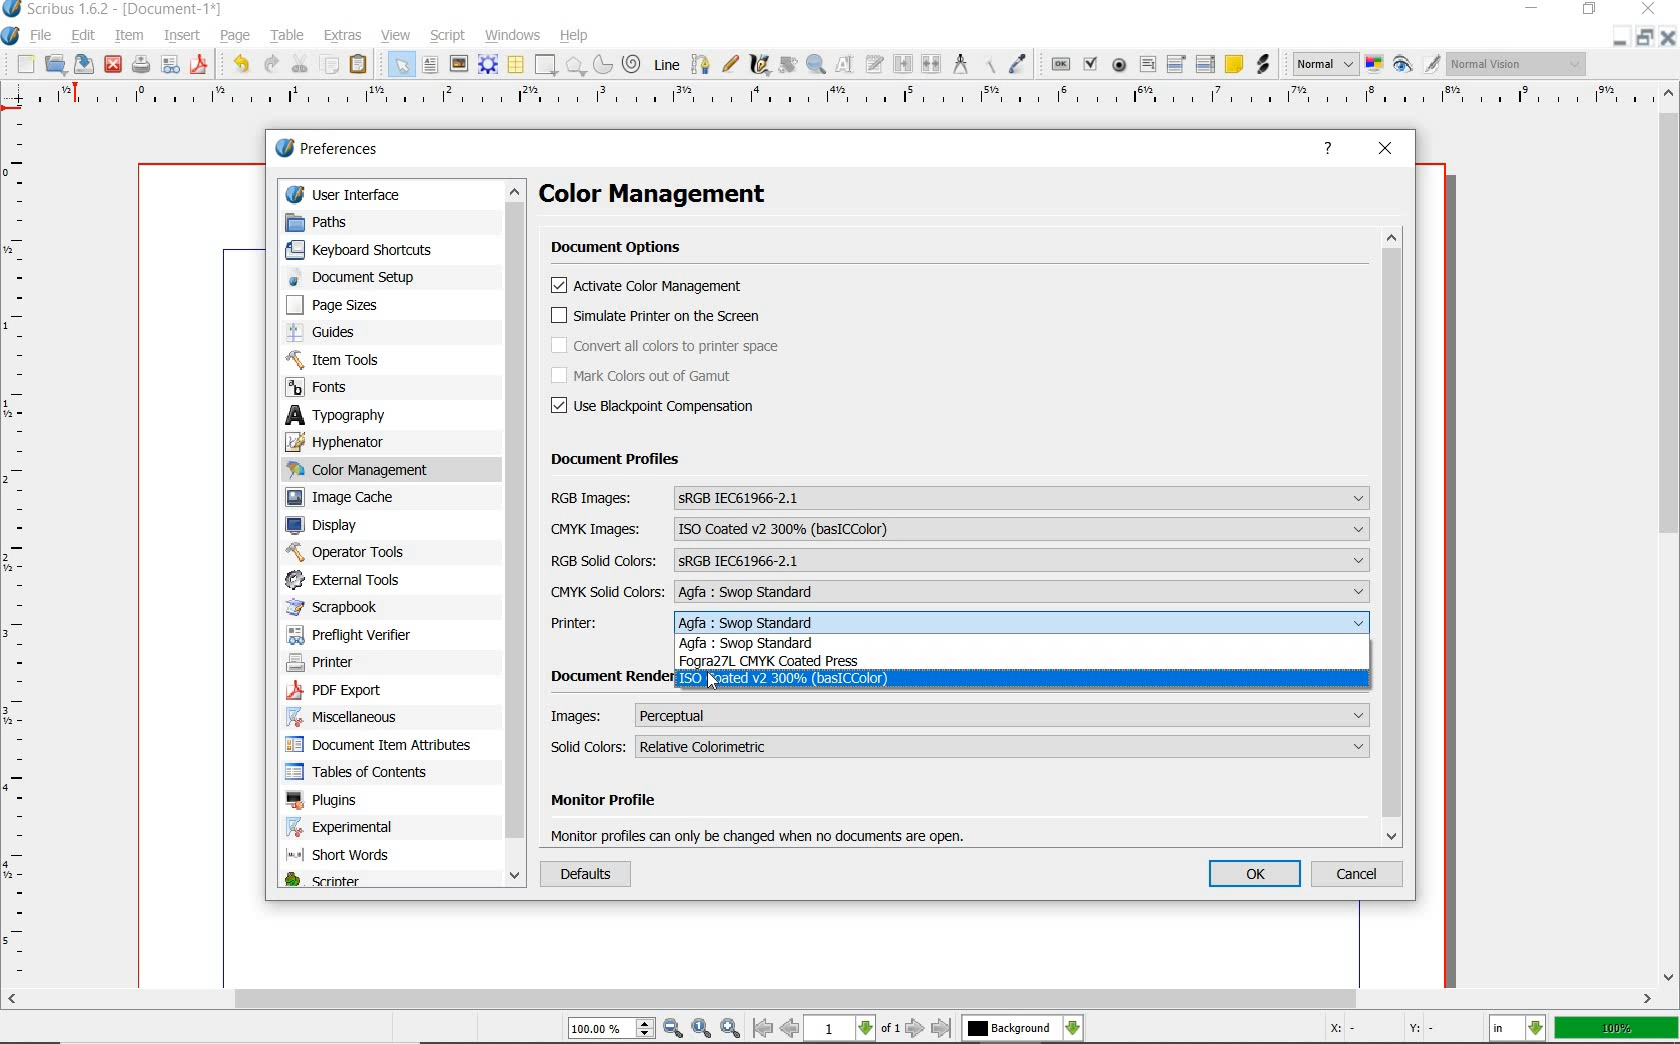 This screenshot has height=1044, width=1680. Describe the element at coordinates (785, 680) in the screenshot. I see `ISO Coated V2 300% (basICColor)` at that location.